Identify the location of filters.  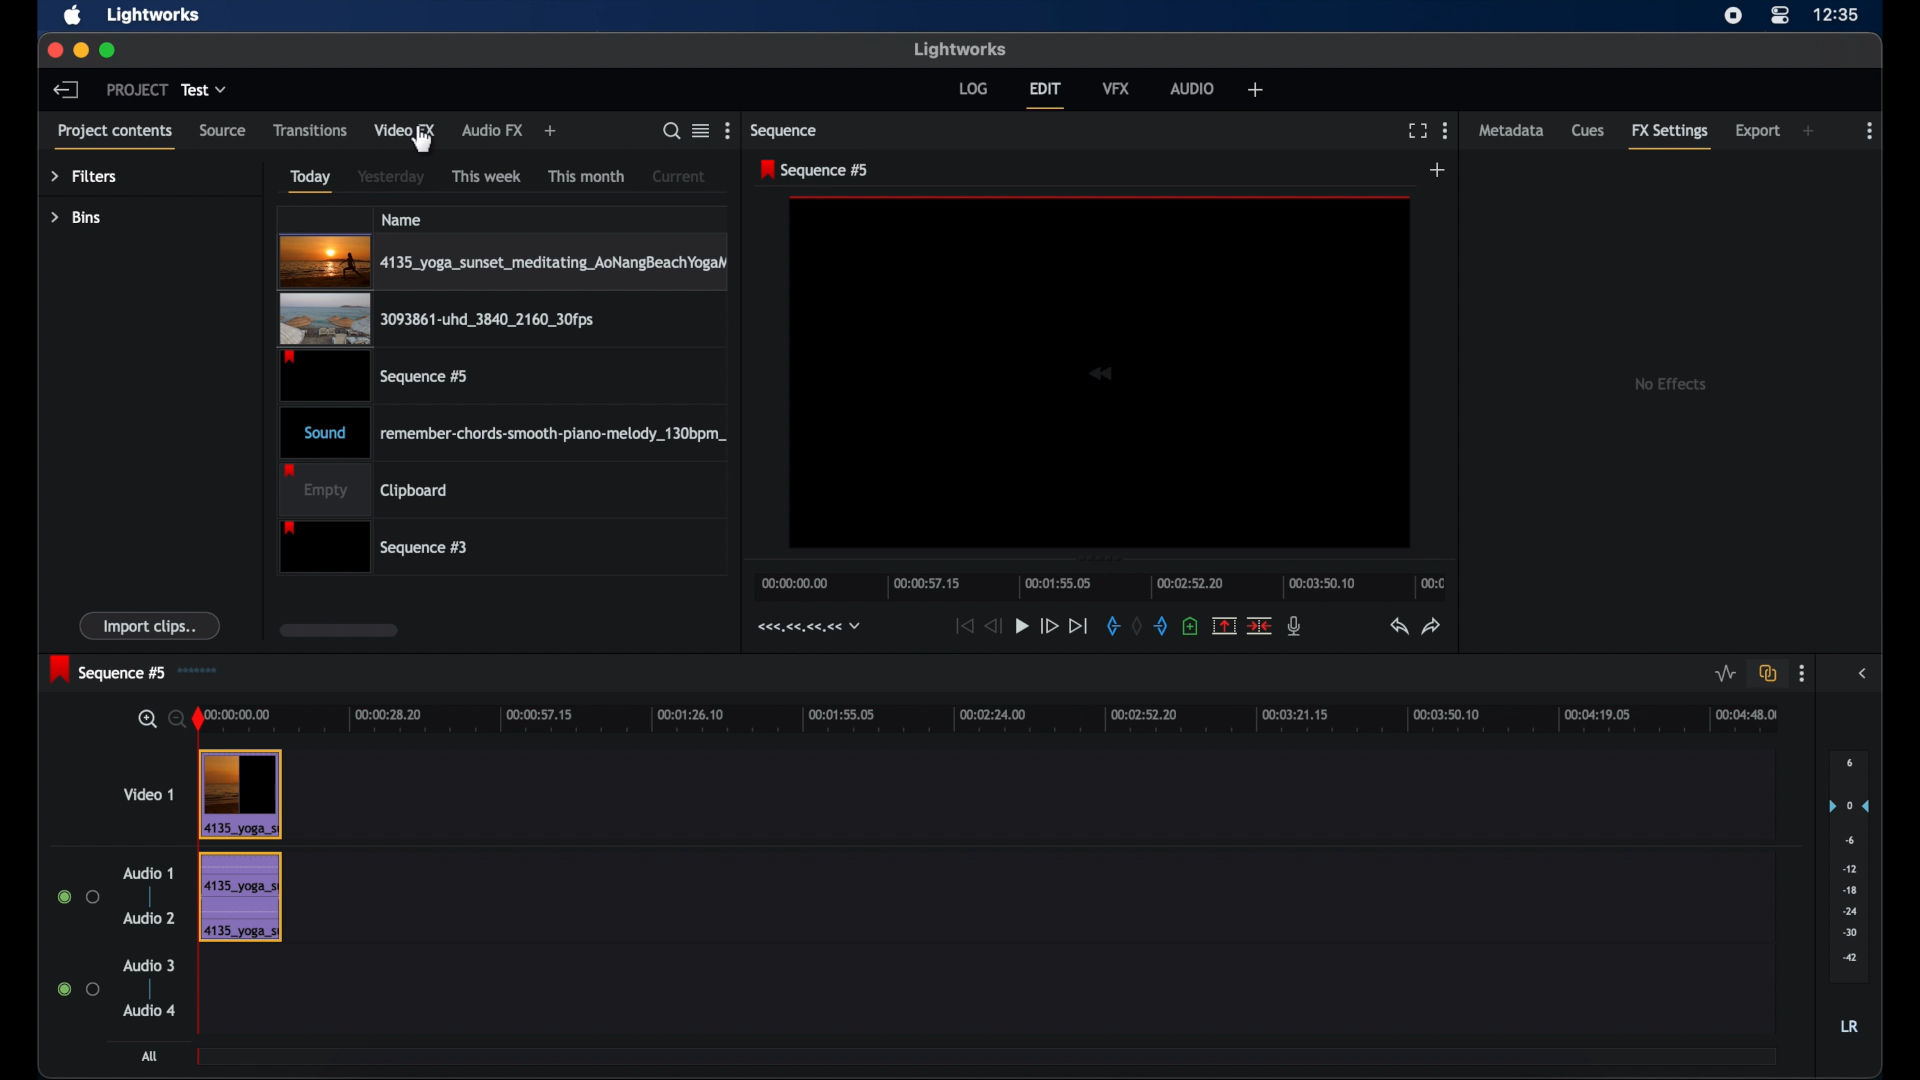
(83, 176).